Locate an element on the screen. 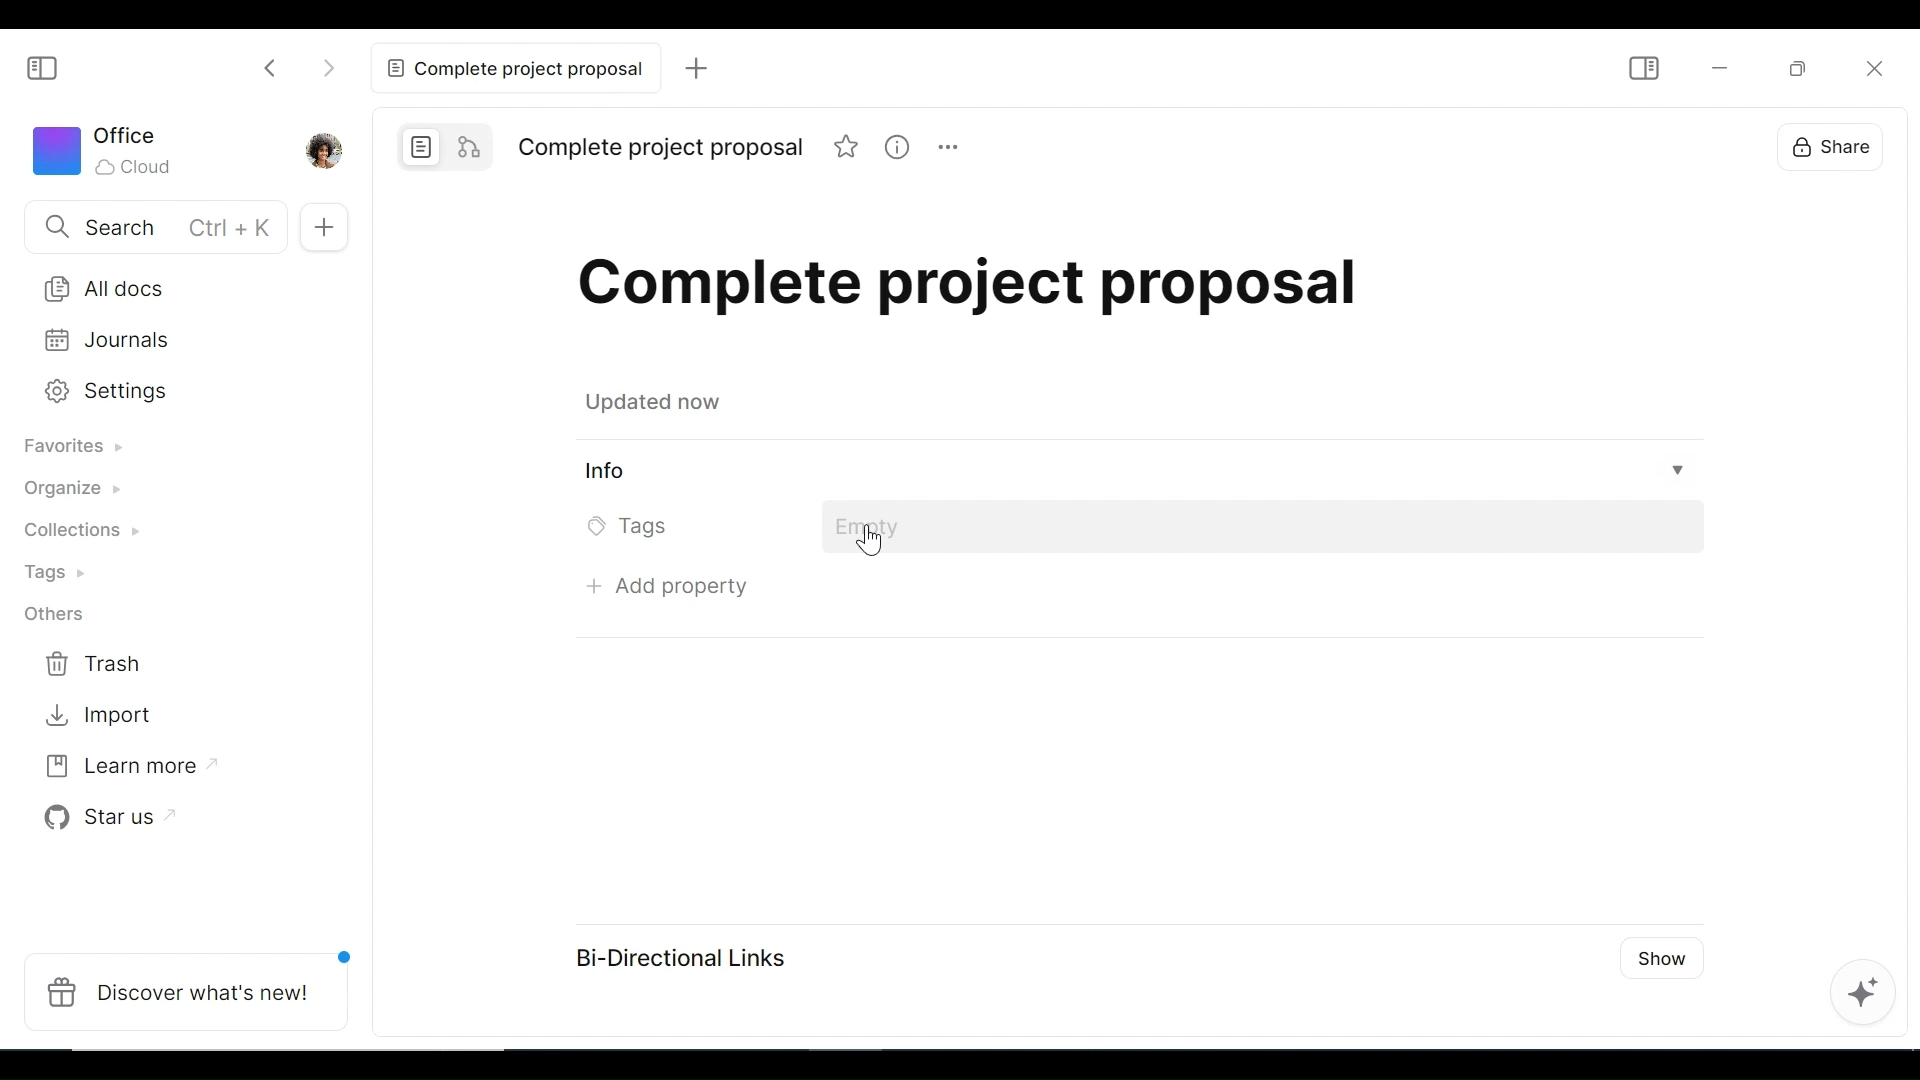 This screenshot has width=1920, height=1080. Discover what's new is located at coordinates (189, 991).